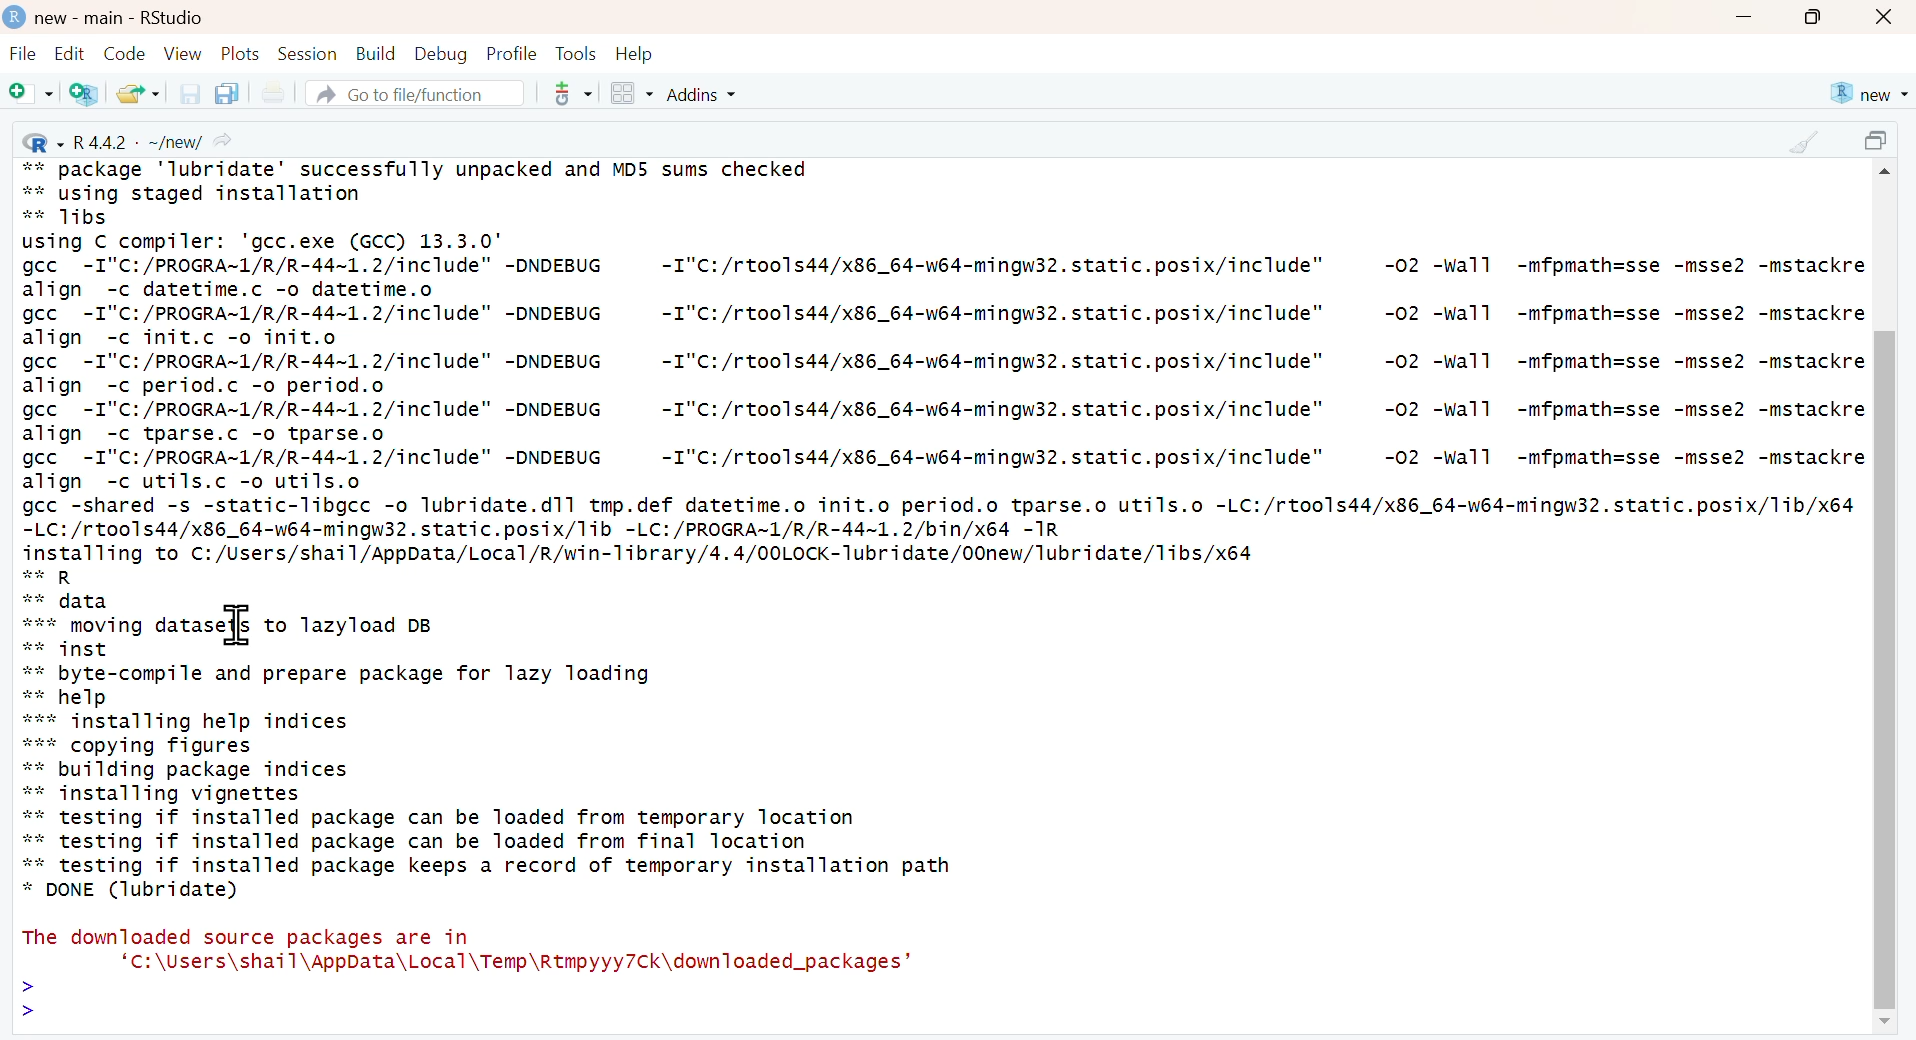  Describe the element at coordinates (122, 18) in the screenshot. I see `new - main - RStudio` at that location.